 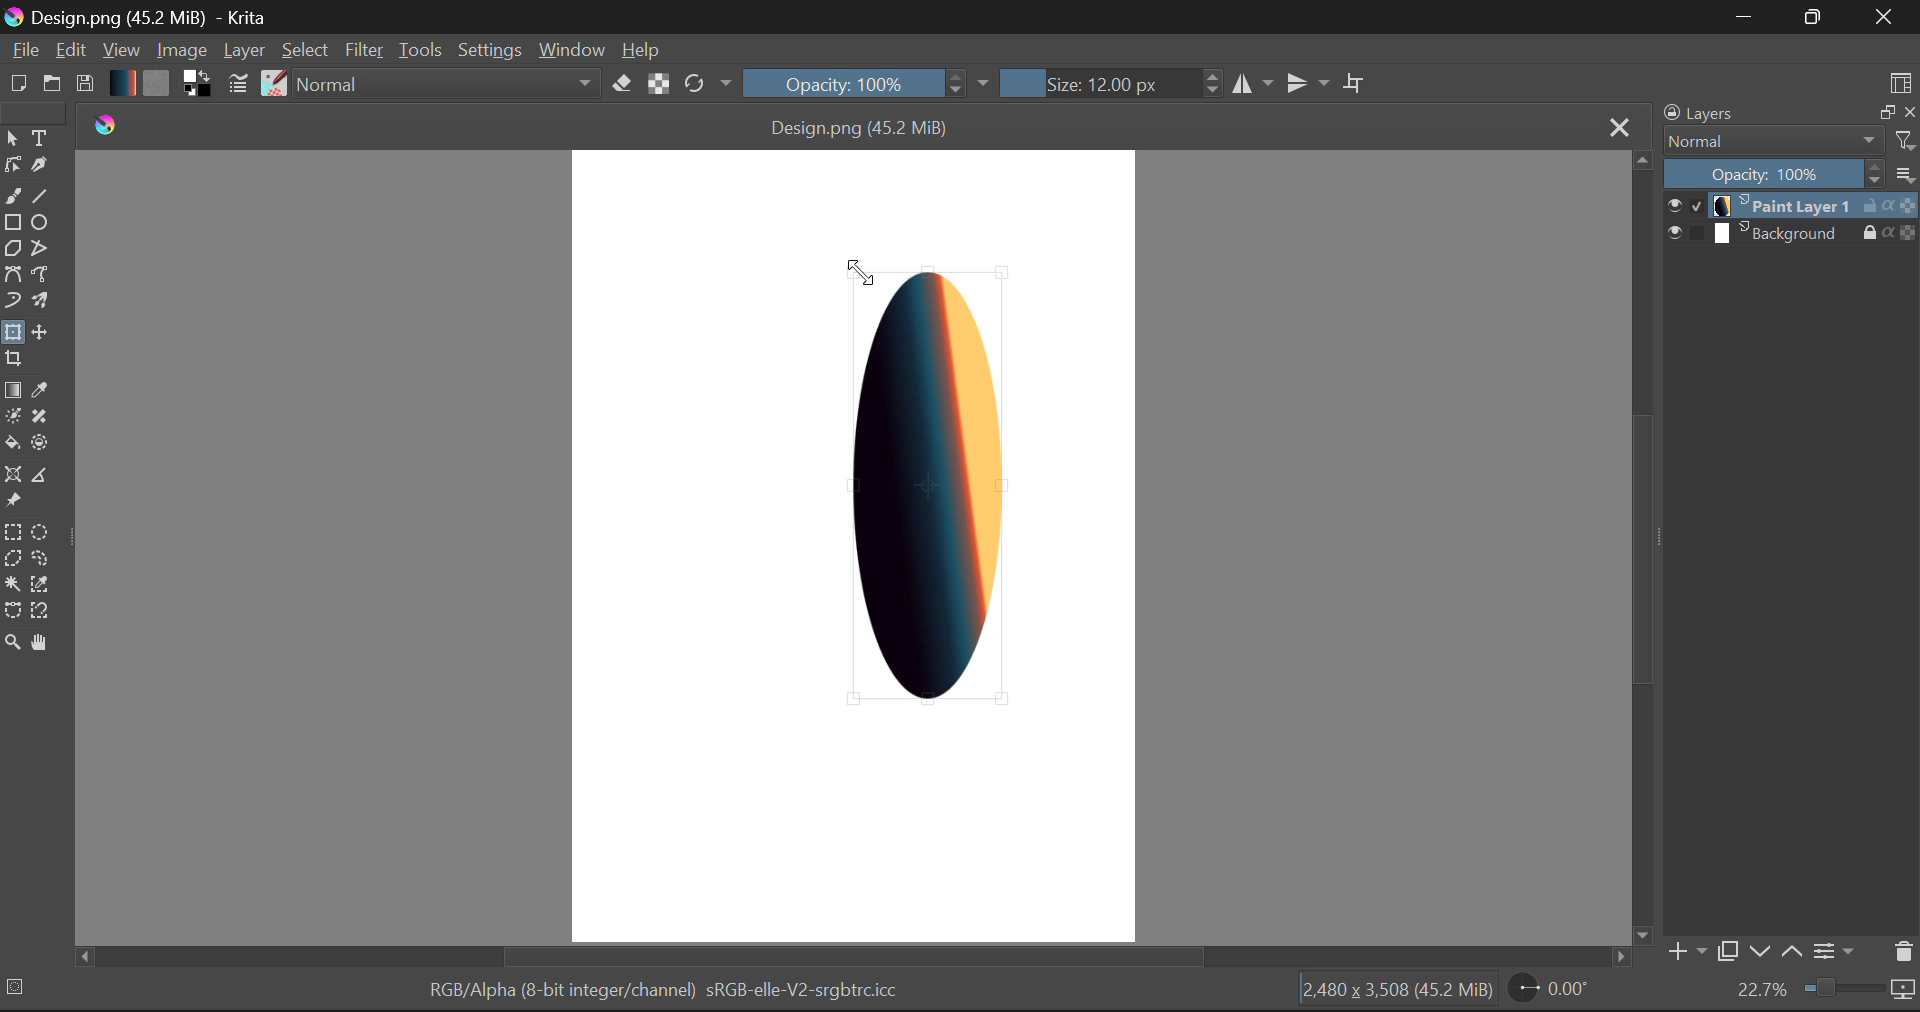 I want to click on Layers Docker Tab, so click(x=1789, y=113).